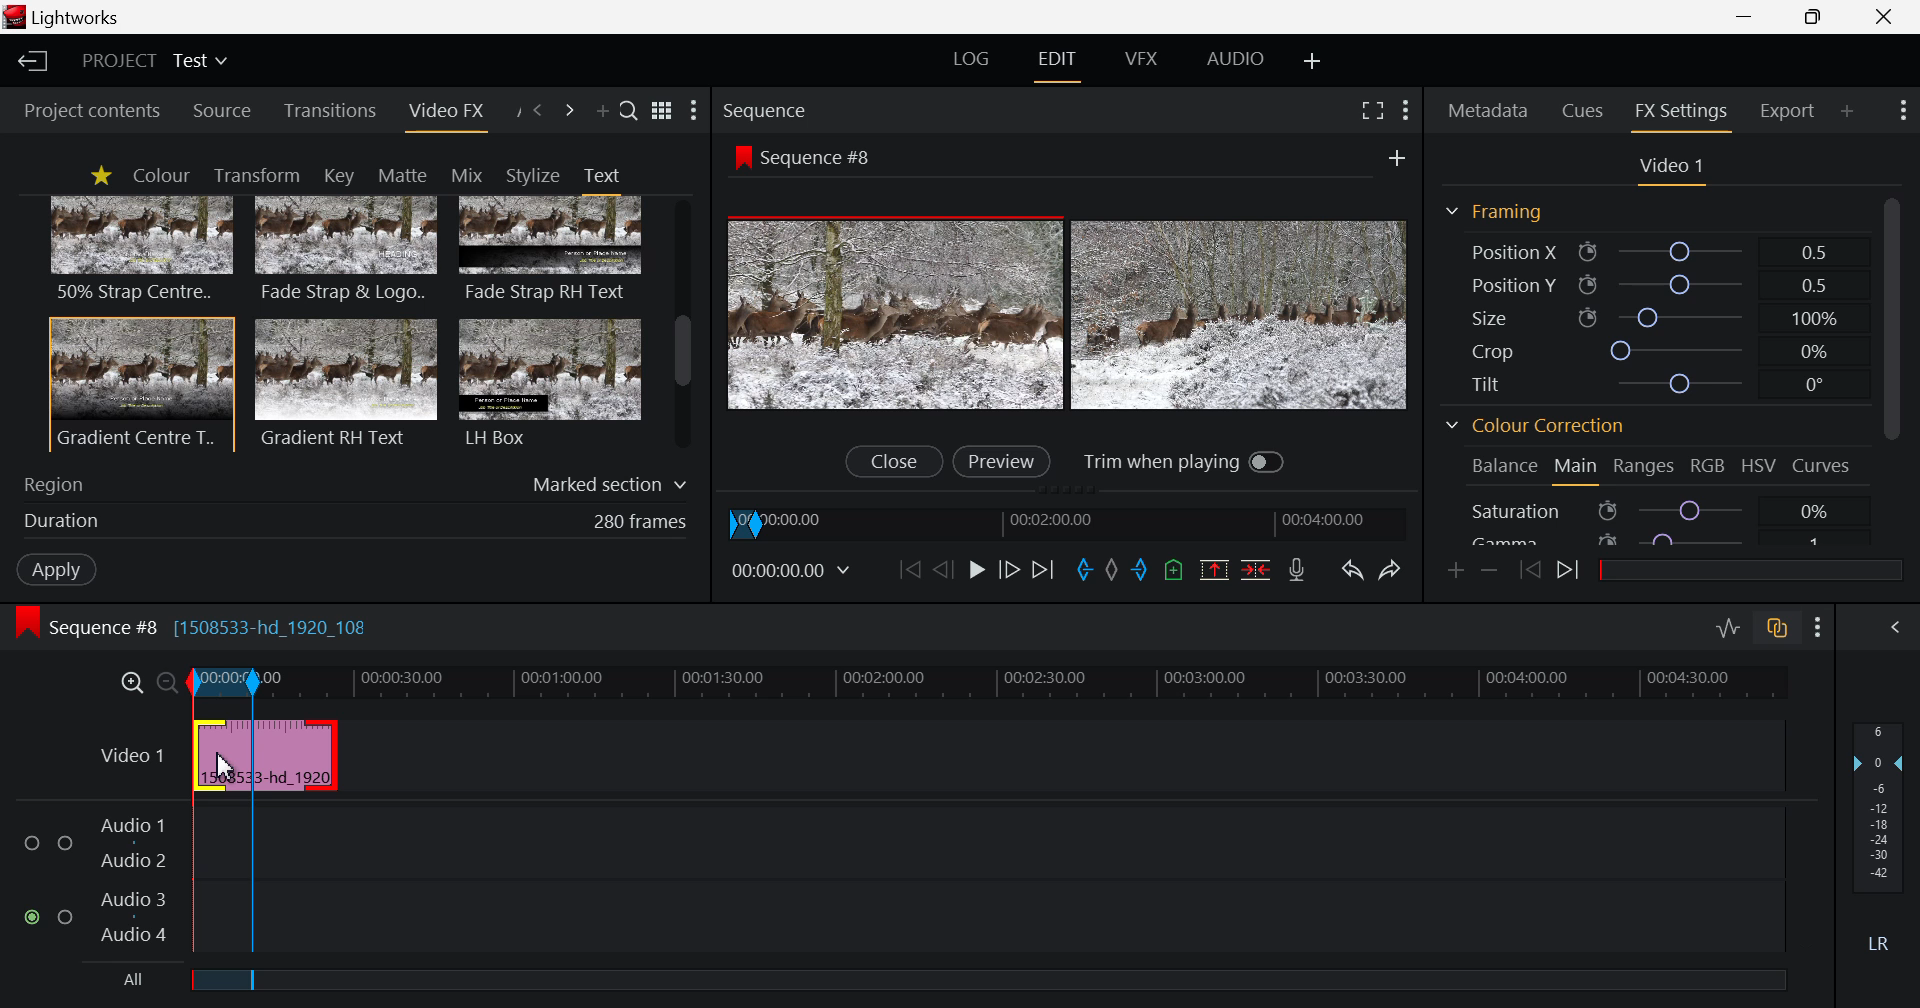 This screenshot has width=1920, height=1008. What do you see at coordinates (602, 115) in the screenshot?
I see `Add Panel` at bounding box center [602, 115].